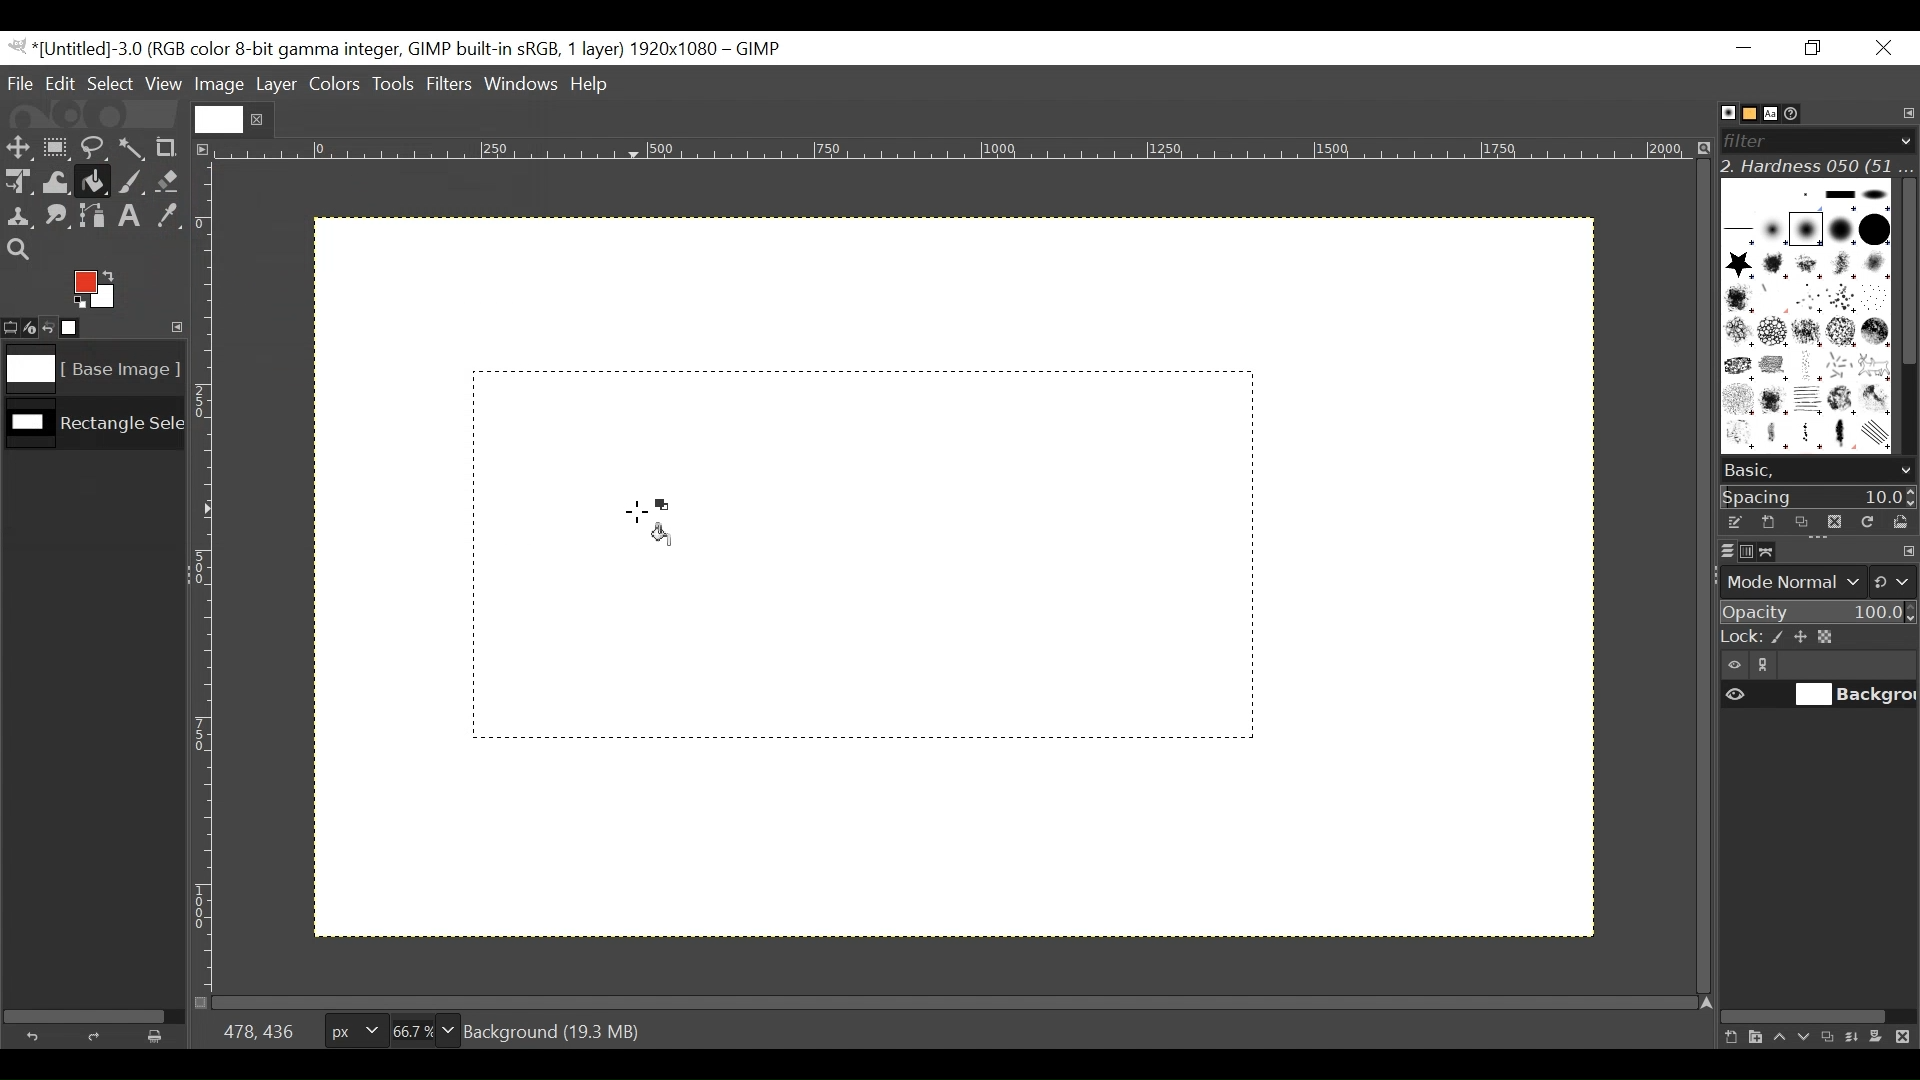  Describe the element at coordinates (663, 505) in the screenshot. I see `Active background` at that location.